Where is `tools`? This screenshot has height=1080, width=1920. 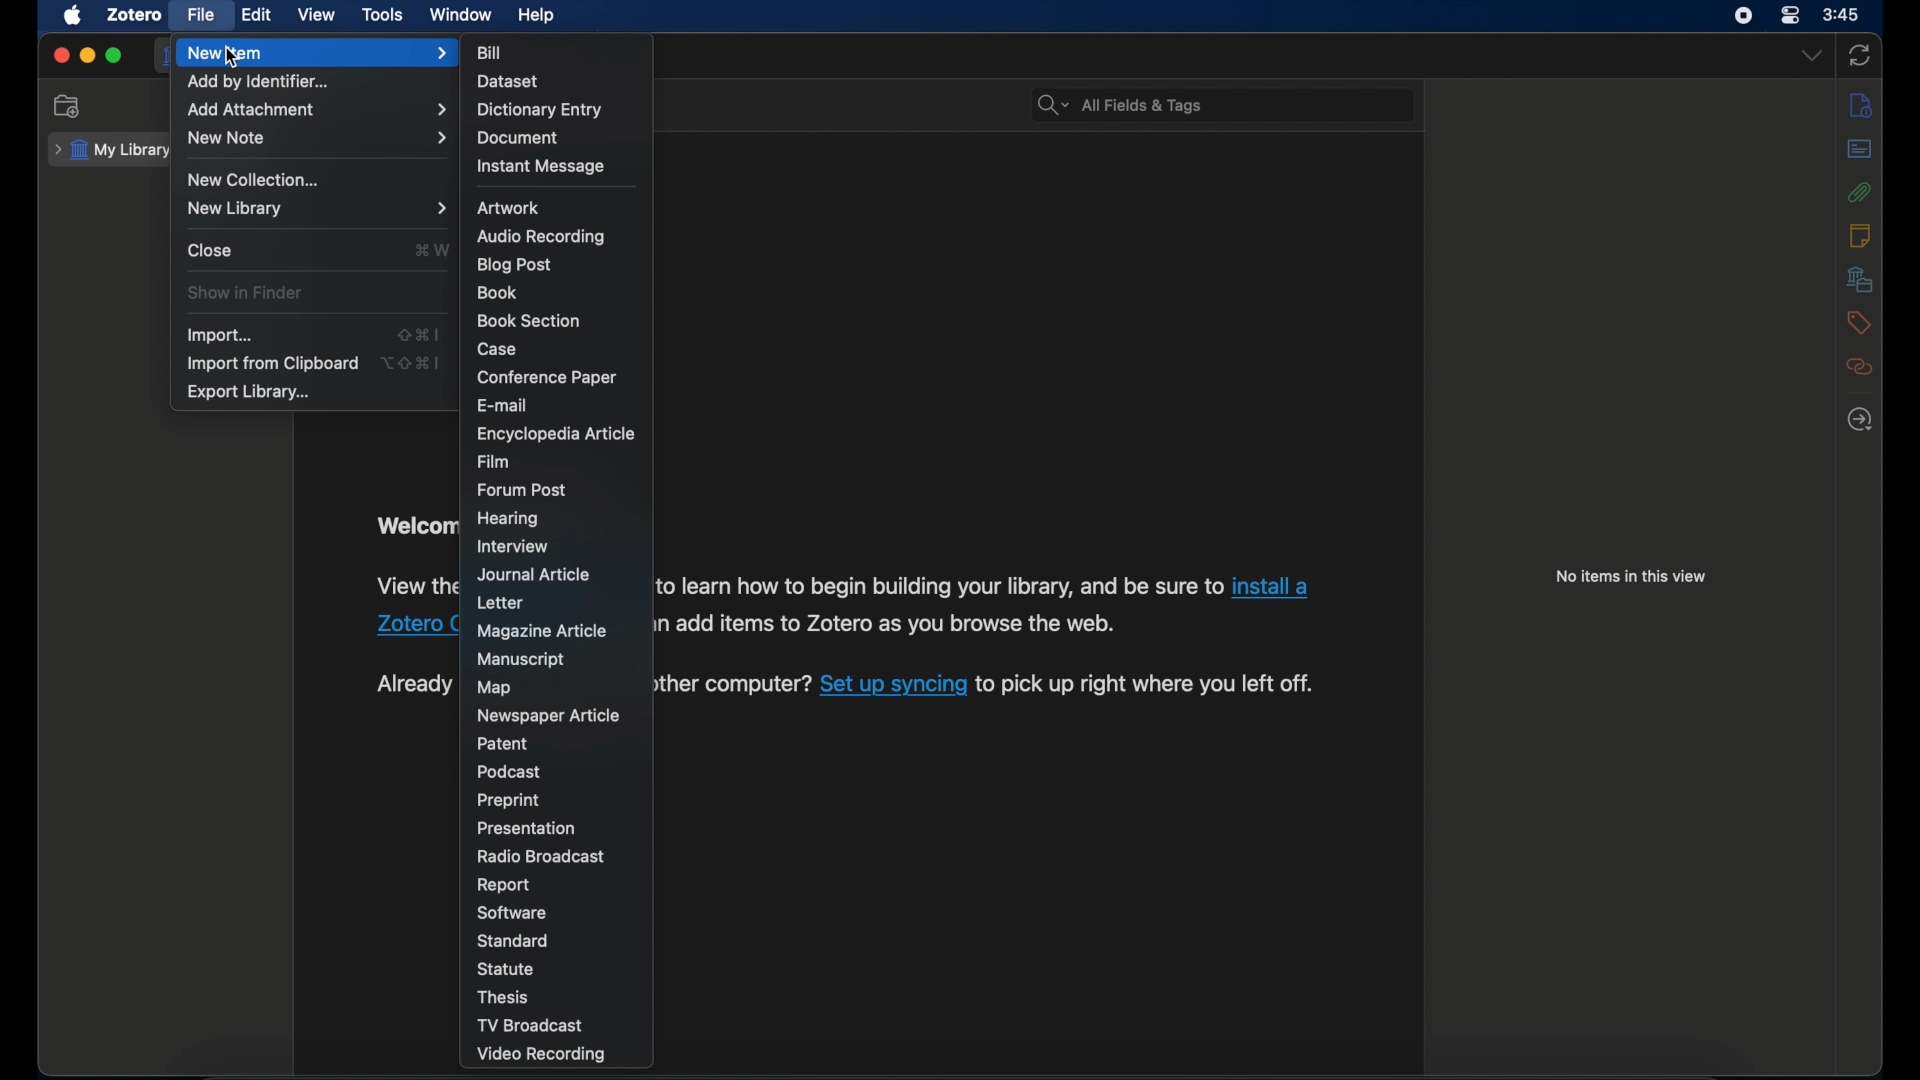
tools is located at coordinates (383, 15).